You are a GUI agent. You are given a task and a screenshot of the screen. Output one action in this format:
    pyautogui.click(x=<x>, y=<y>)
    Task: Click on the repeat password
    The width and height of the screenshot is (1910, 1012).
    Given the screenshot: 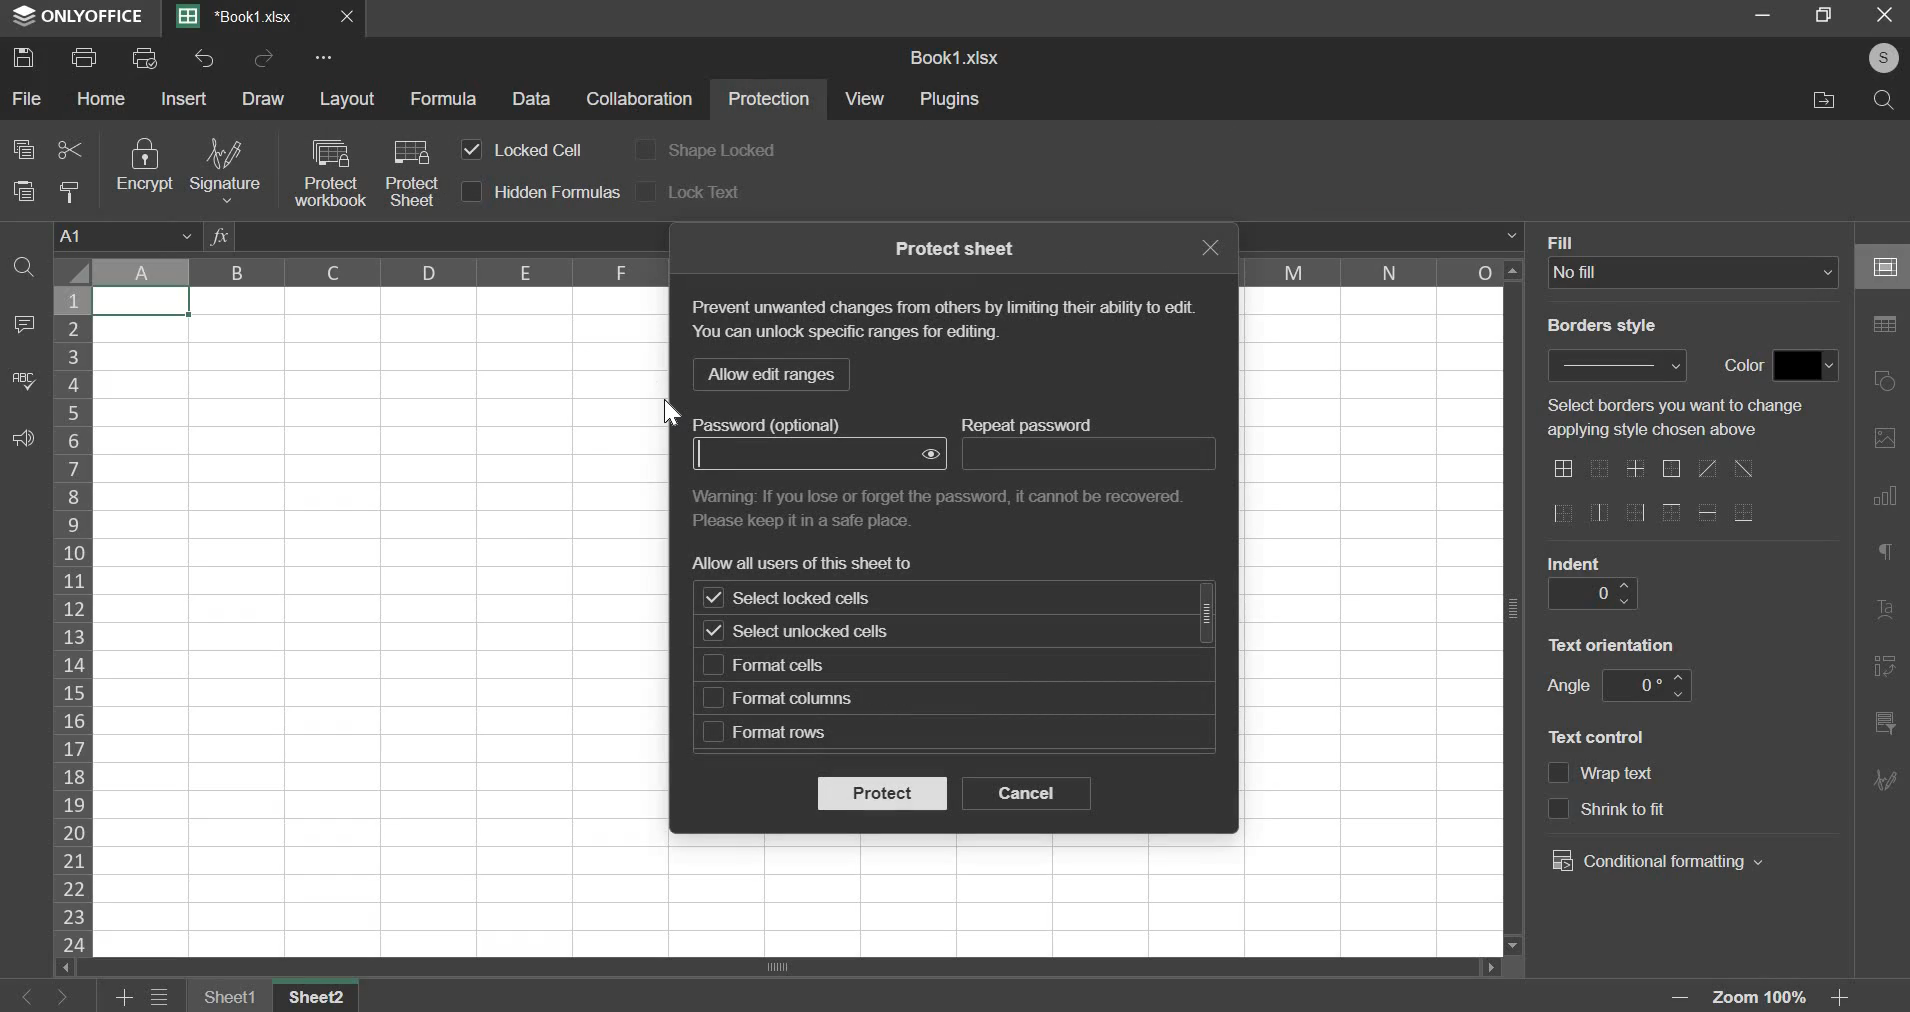 What is the action you would take?
    pyautogui.click(x=1089, y=454)
    